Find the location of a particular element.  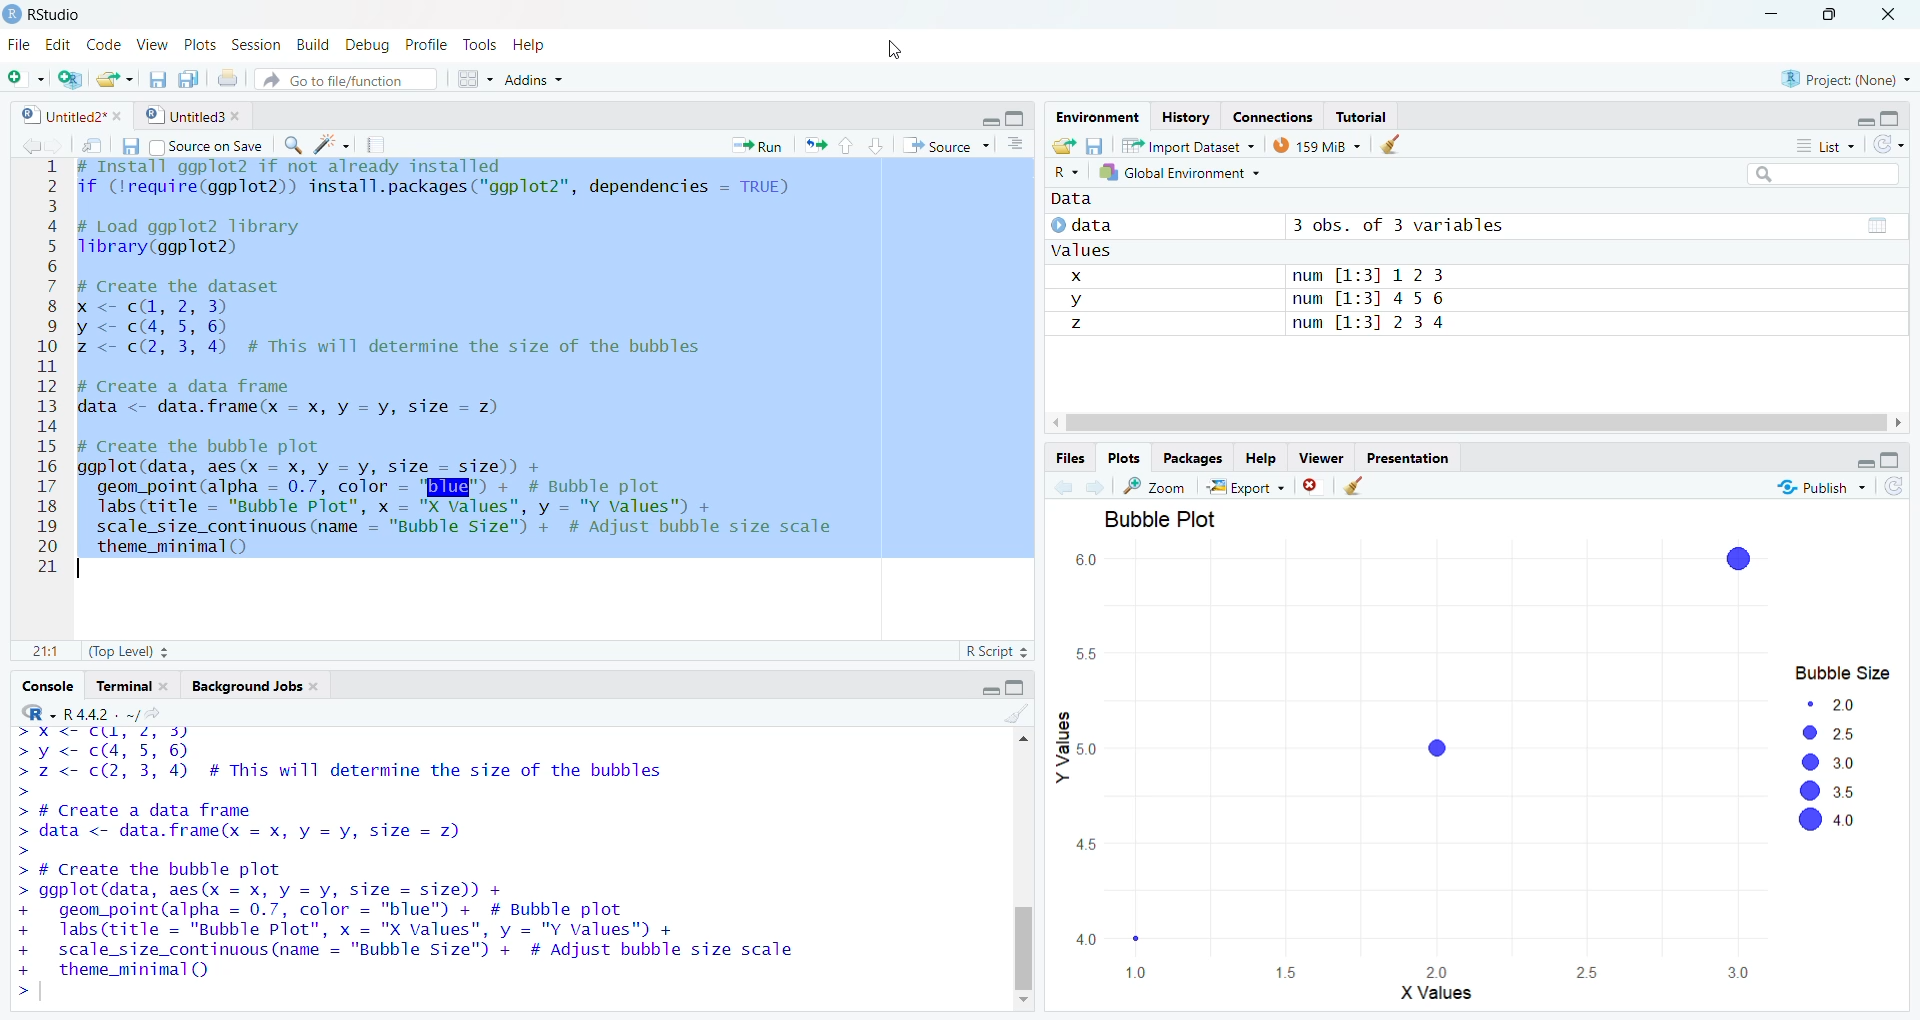

New file is located at coordinates (22, 73).